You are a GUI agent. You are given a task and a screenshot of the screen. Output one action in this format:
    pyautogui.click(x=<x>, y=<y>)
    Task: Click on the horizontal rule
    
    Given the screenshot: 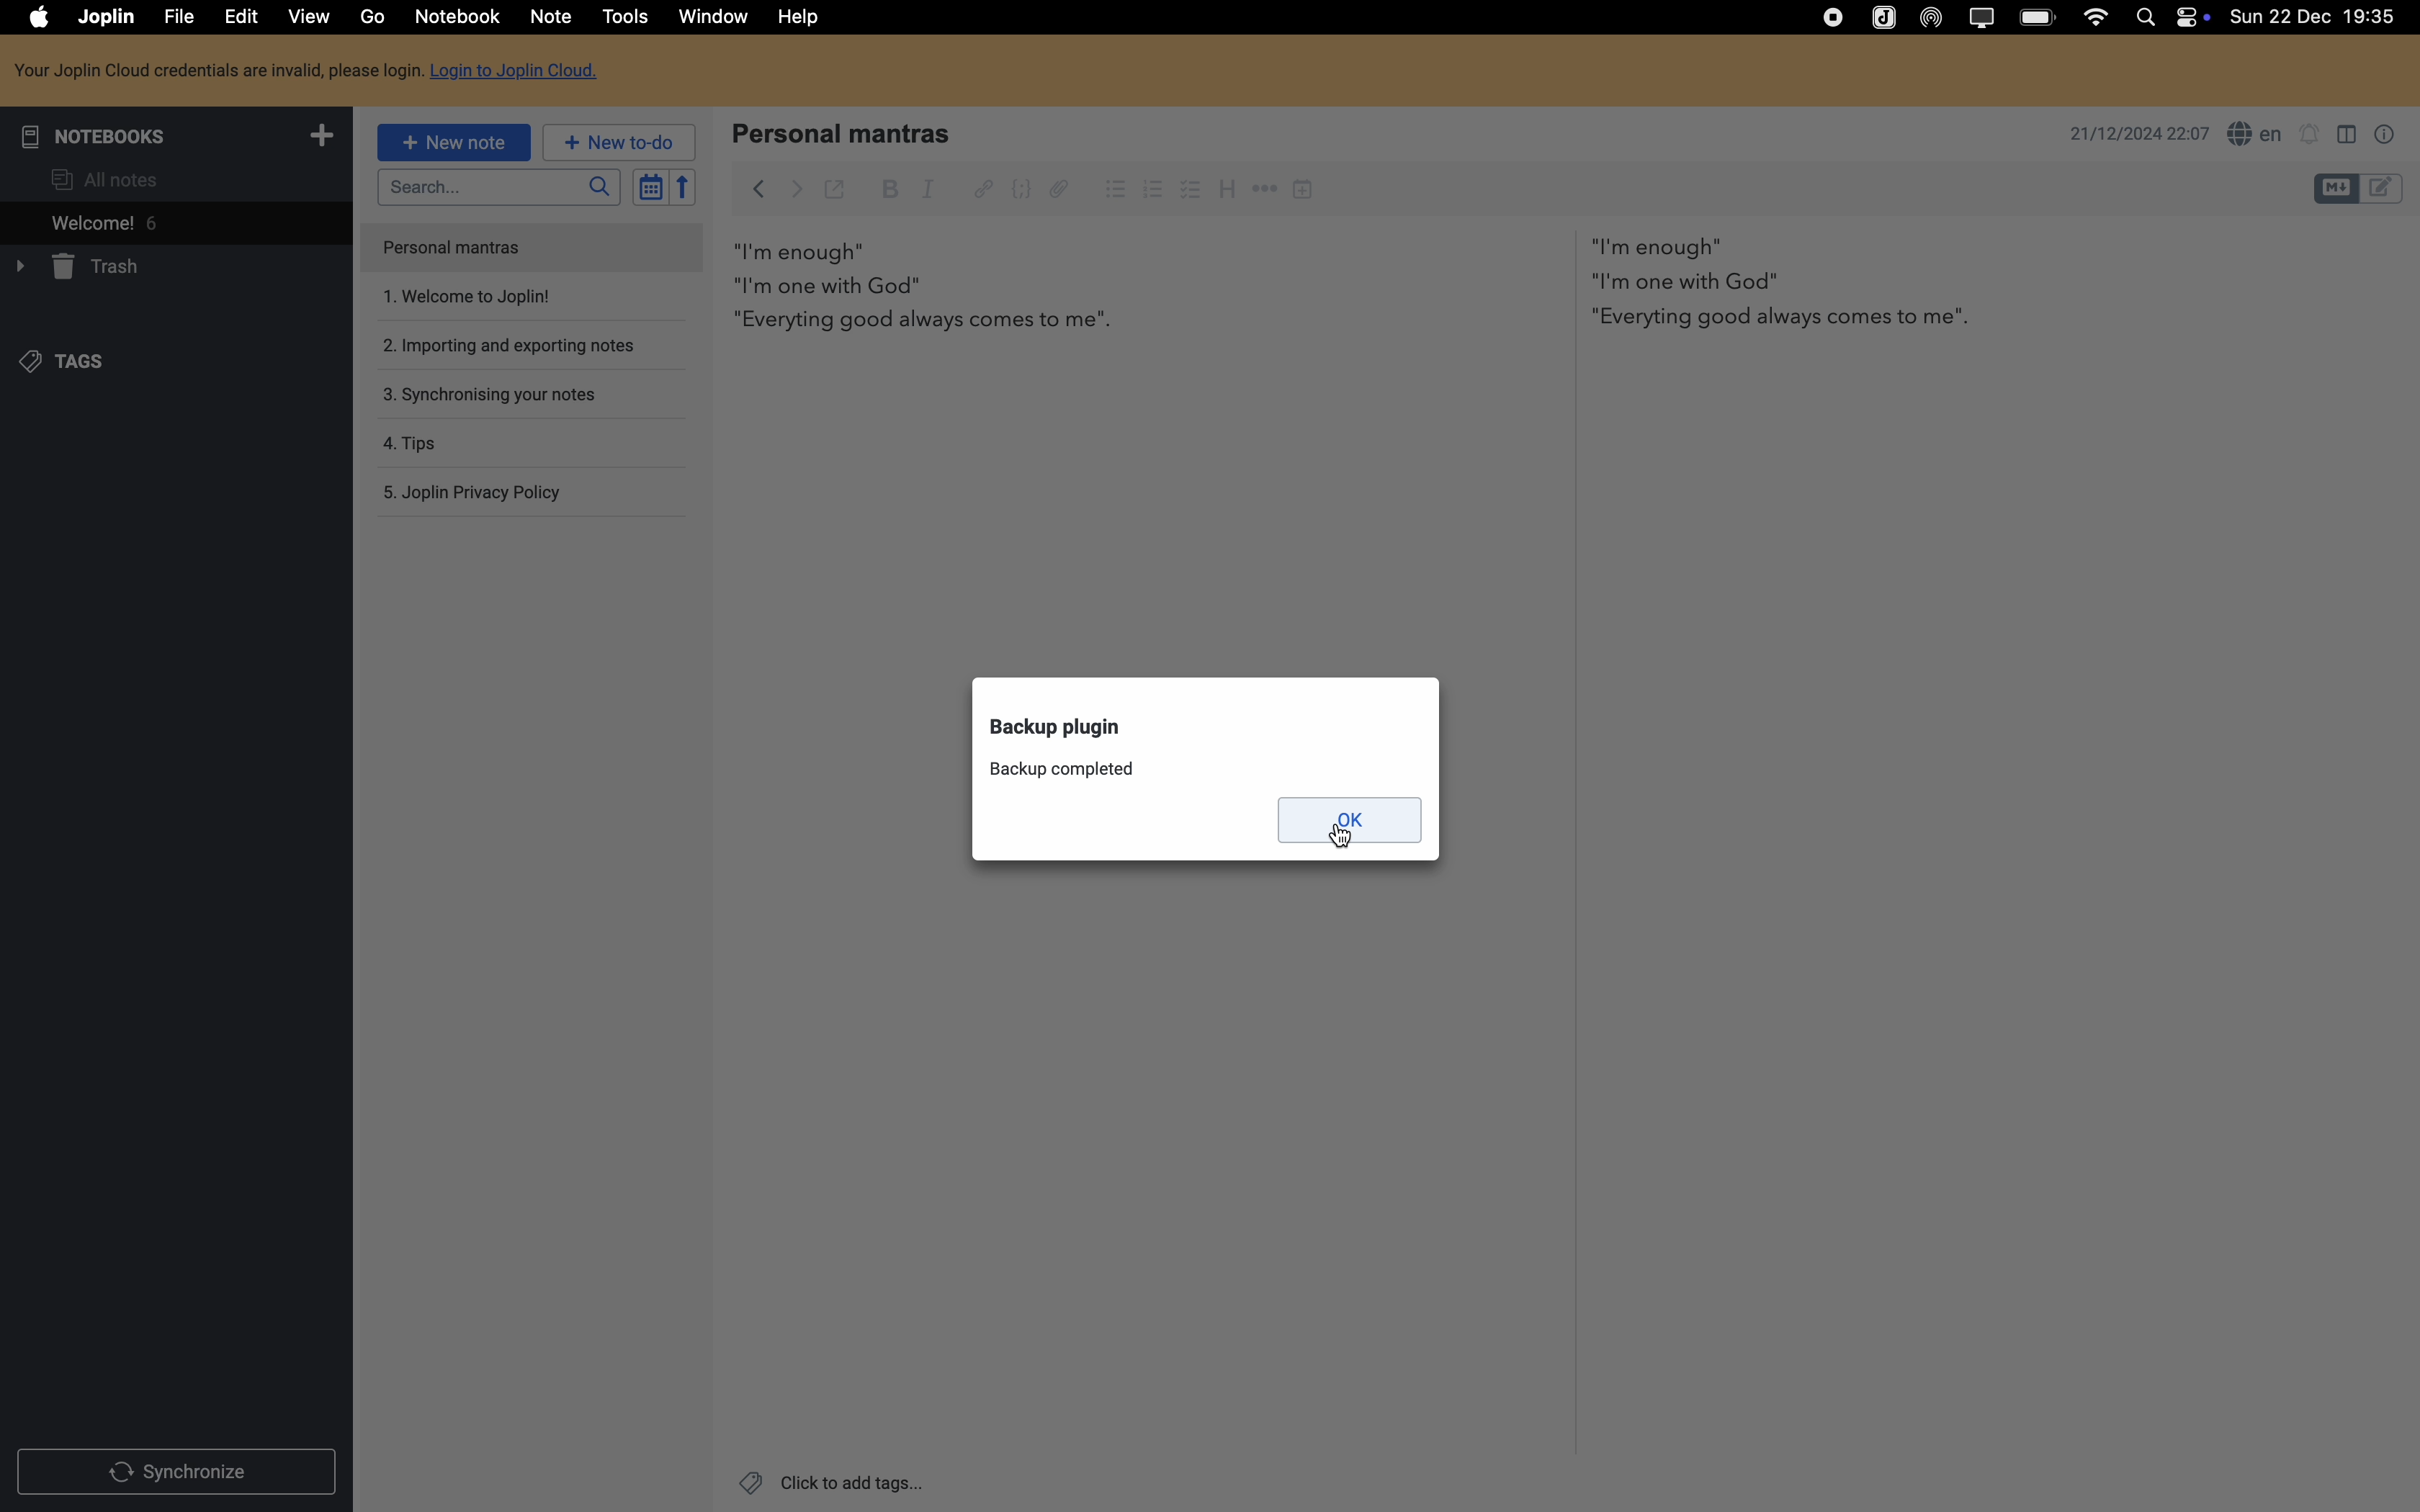 What is the action you would take?
    pyautogui.click(x=1267, y=189)
    